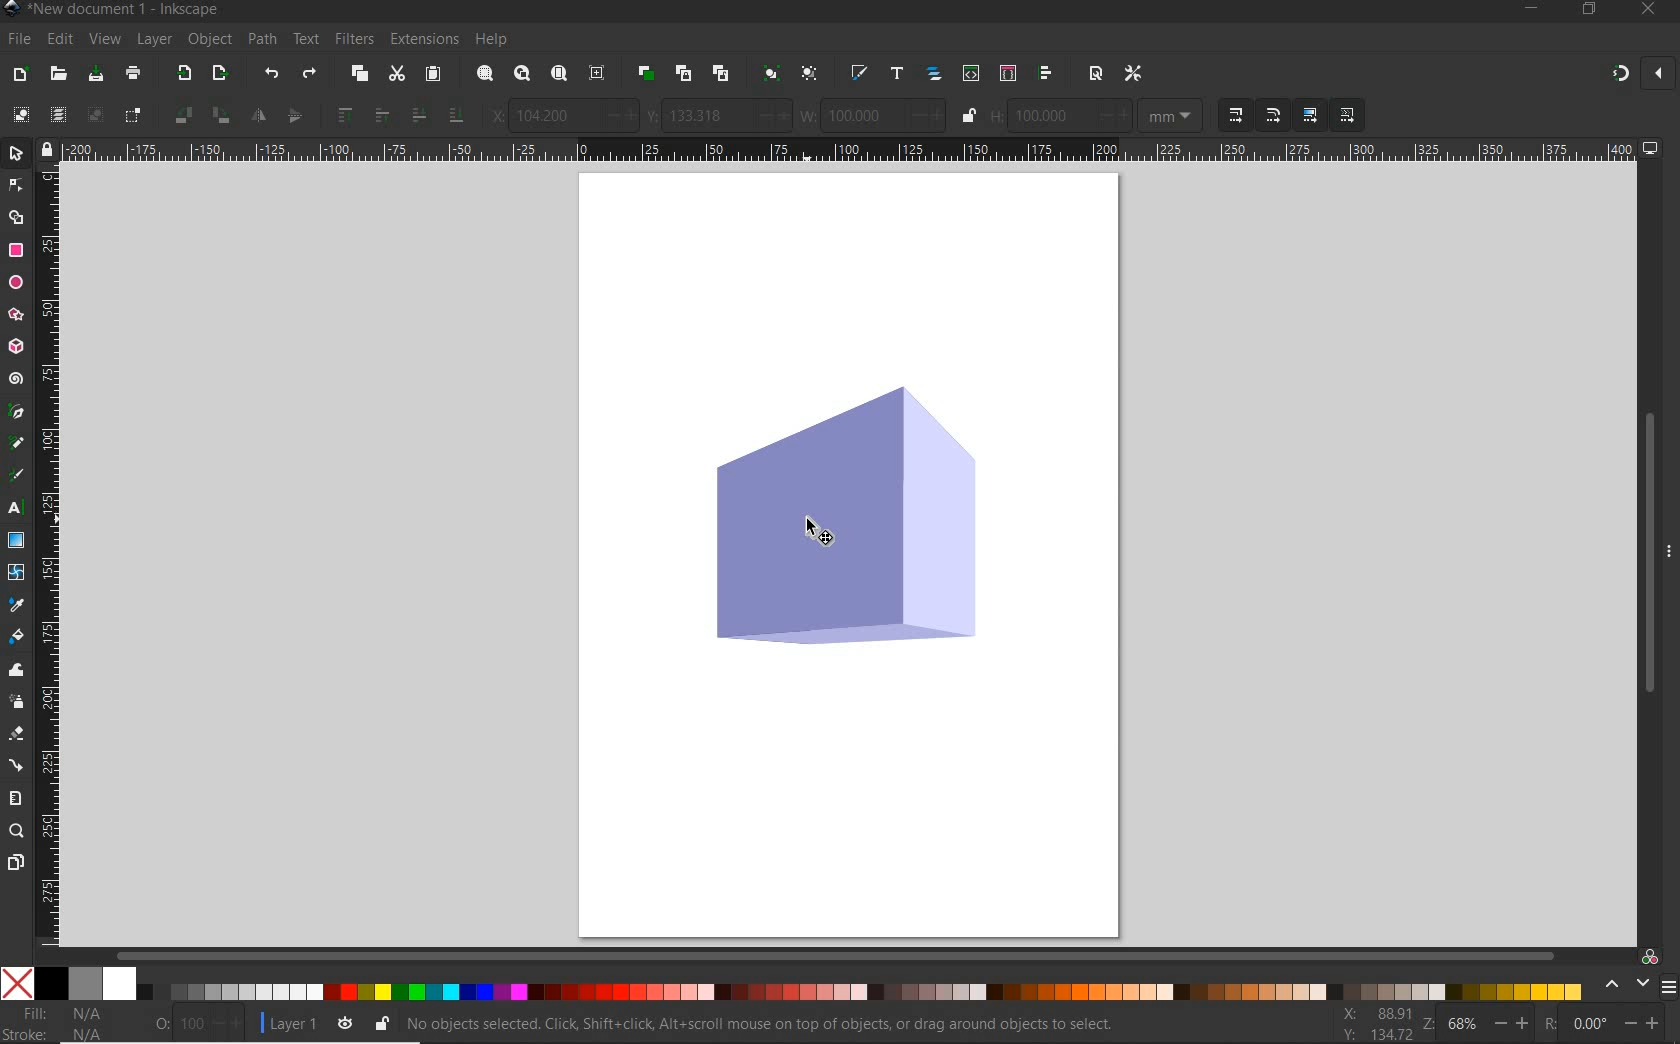  Describe the element at coordinates (17, 733) in the screenshot. I see `ERASER TOOL` at that location.